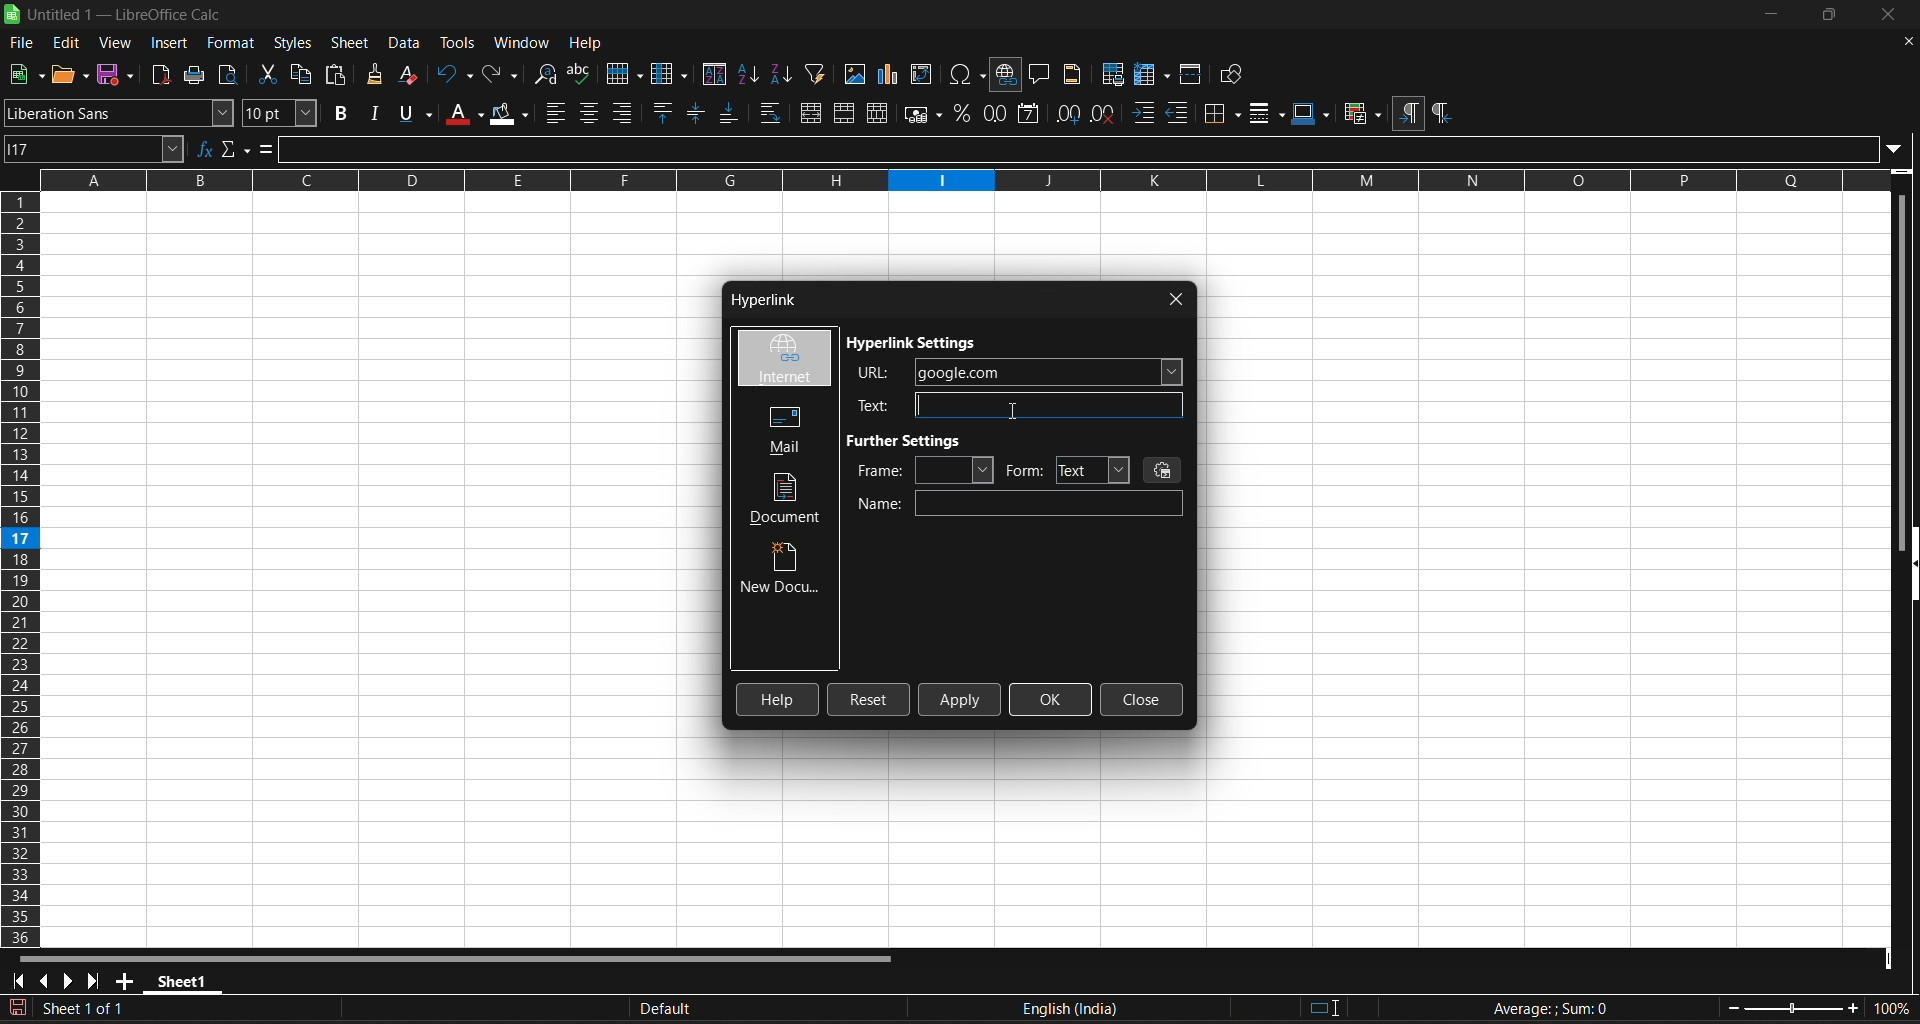  Describe the element at coordinates (1193, 73) in the screenshot. I see `split window` at that location.